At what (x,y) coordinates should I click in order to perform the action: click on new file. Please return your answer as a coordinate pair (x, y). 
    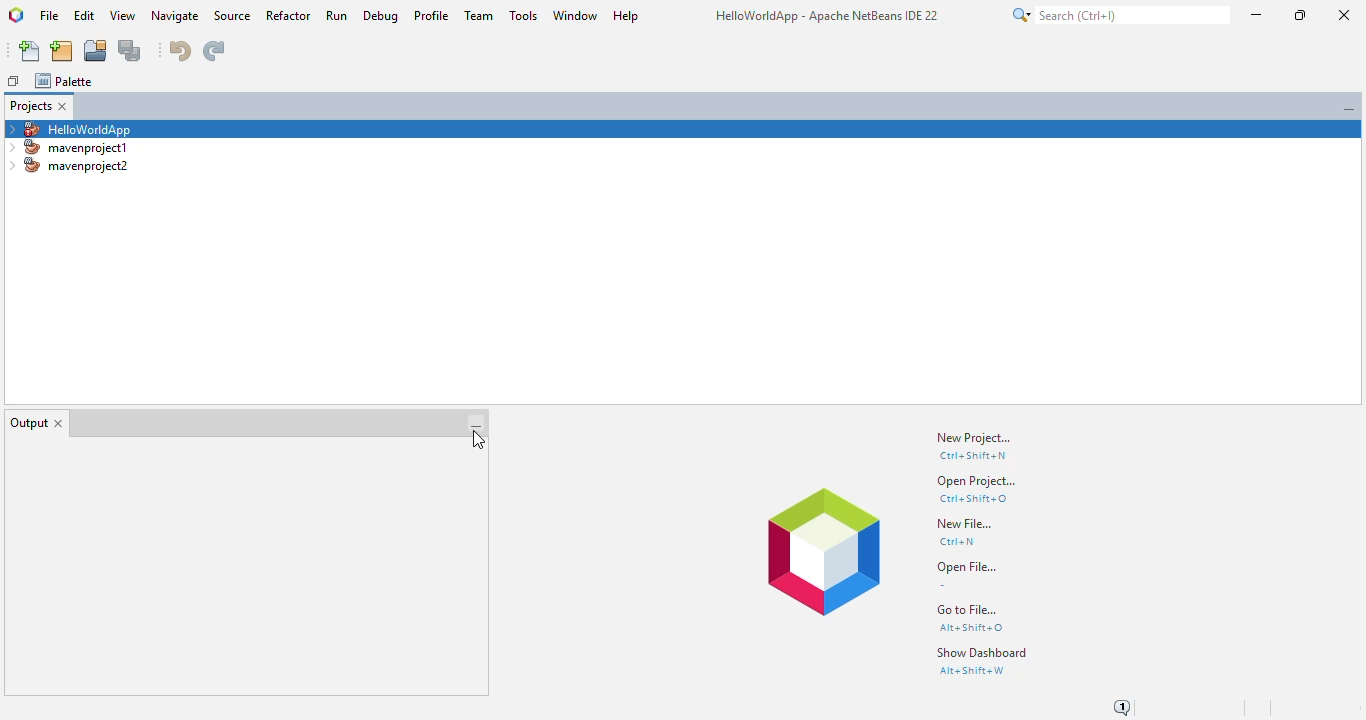
    Looking at the image, I should click on (31, 51).